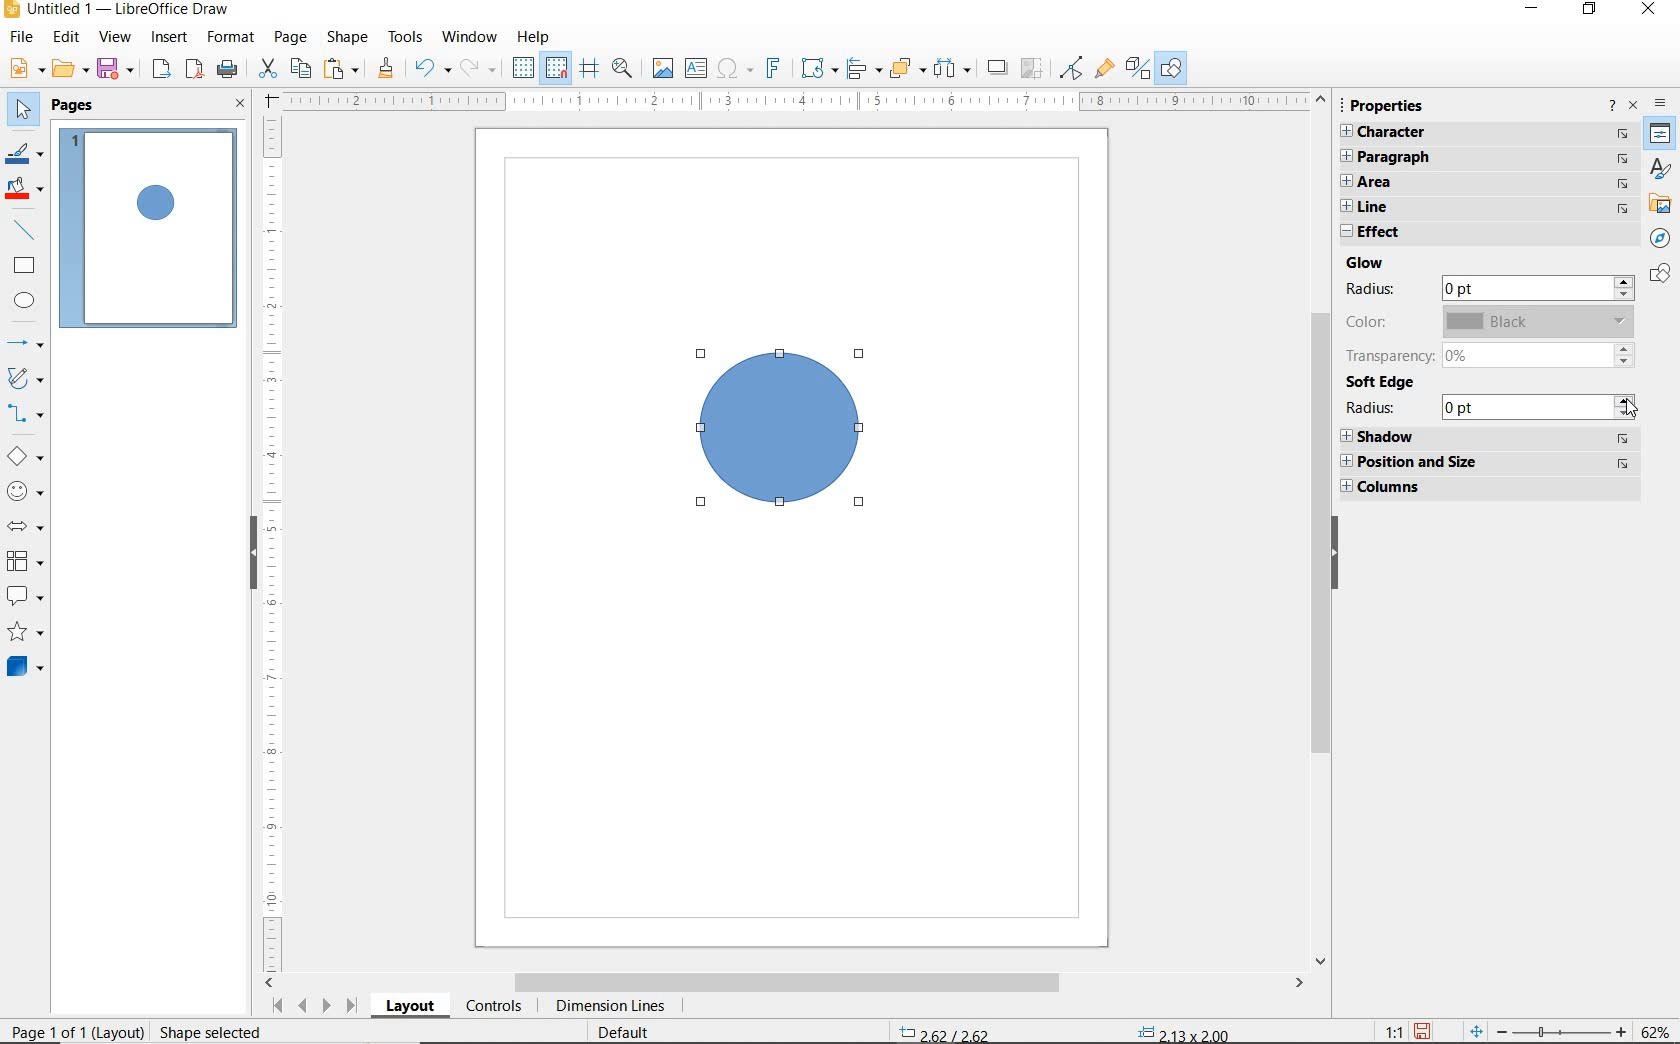 Image resolution: width=1680 pixels, height=1044 pixels. Describe the element at coordinates (1547, 1029) in the screenshot. I see `zoom out and zoom in` at that location.